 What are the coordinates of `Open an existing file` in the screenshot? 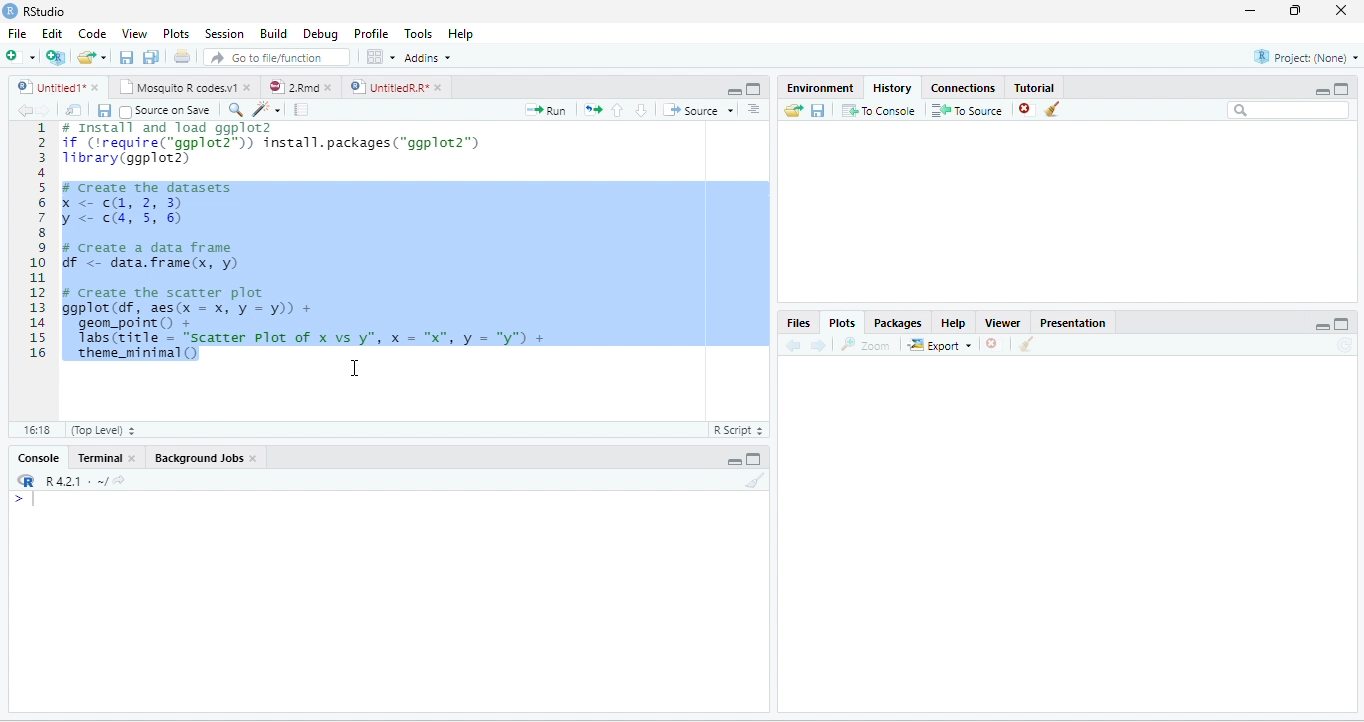 It's located at (86, 57).